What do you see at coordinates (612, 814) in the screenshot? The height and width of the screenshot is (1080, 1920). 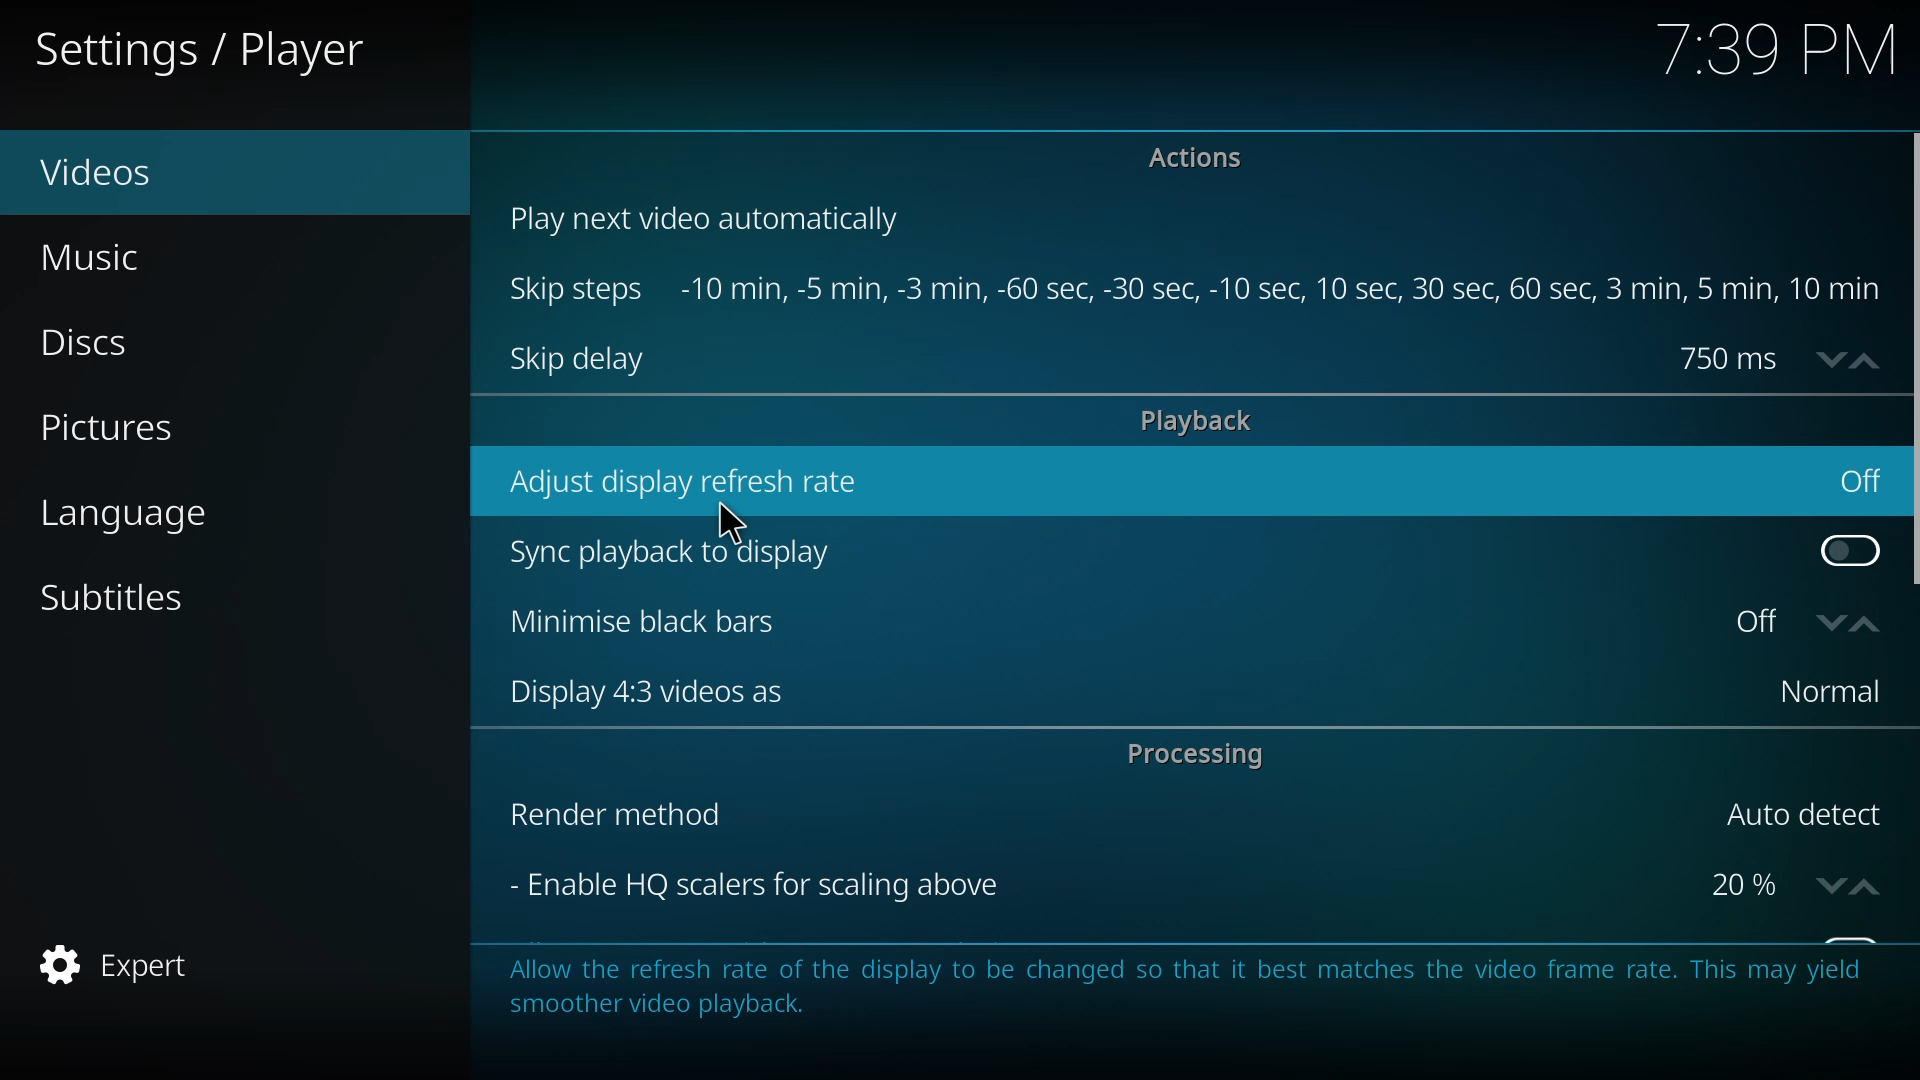 I see `render method` at bounding box center [612, 814].